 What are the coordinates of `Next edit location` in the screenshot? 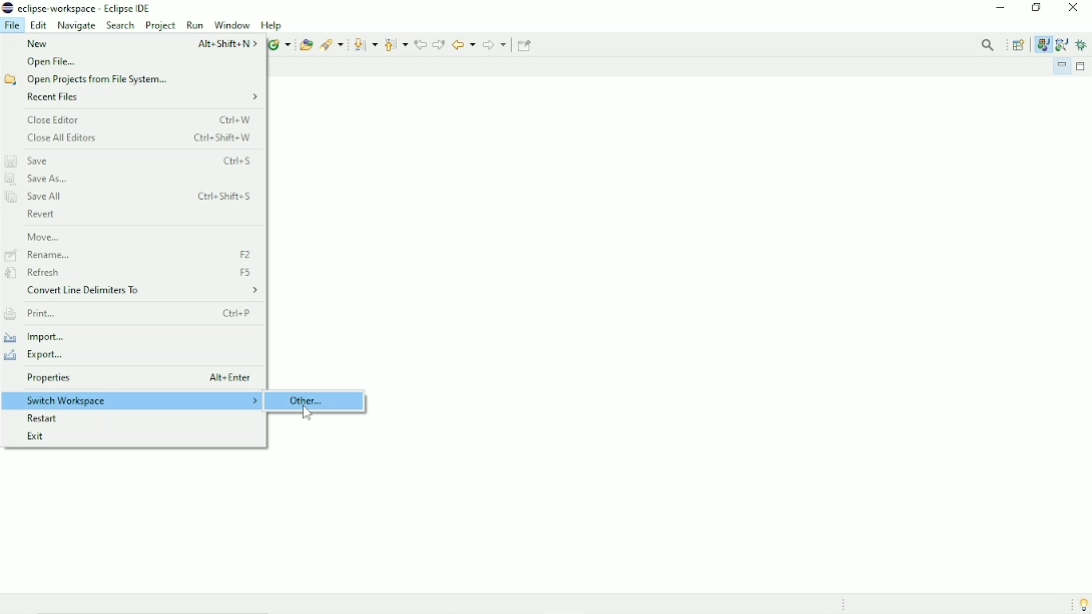 It's located at (439, 44).